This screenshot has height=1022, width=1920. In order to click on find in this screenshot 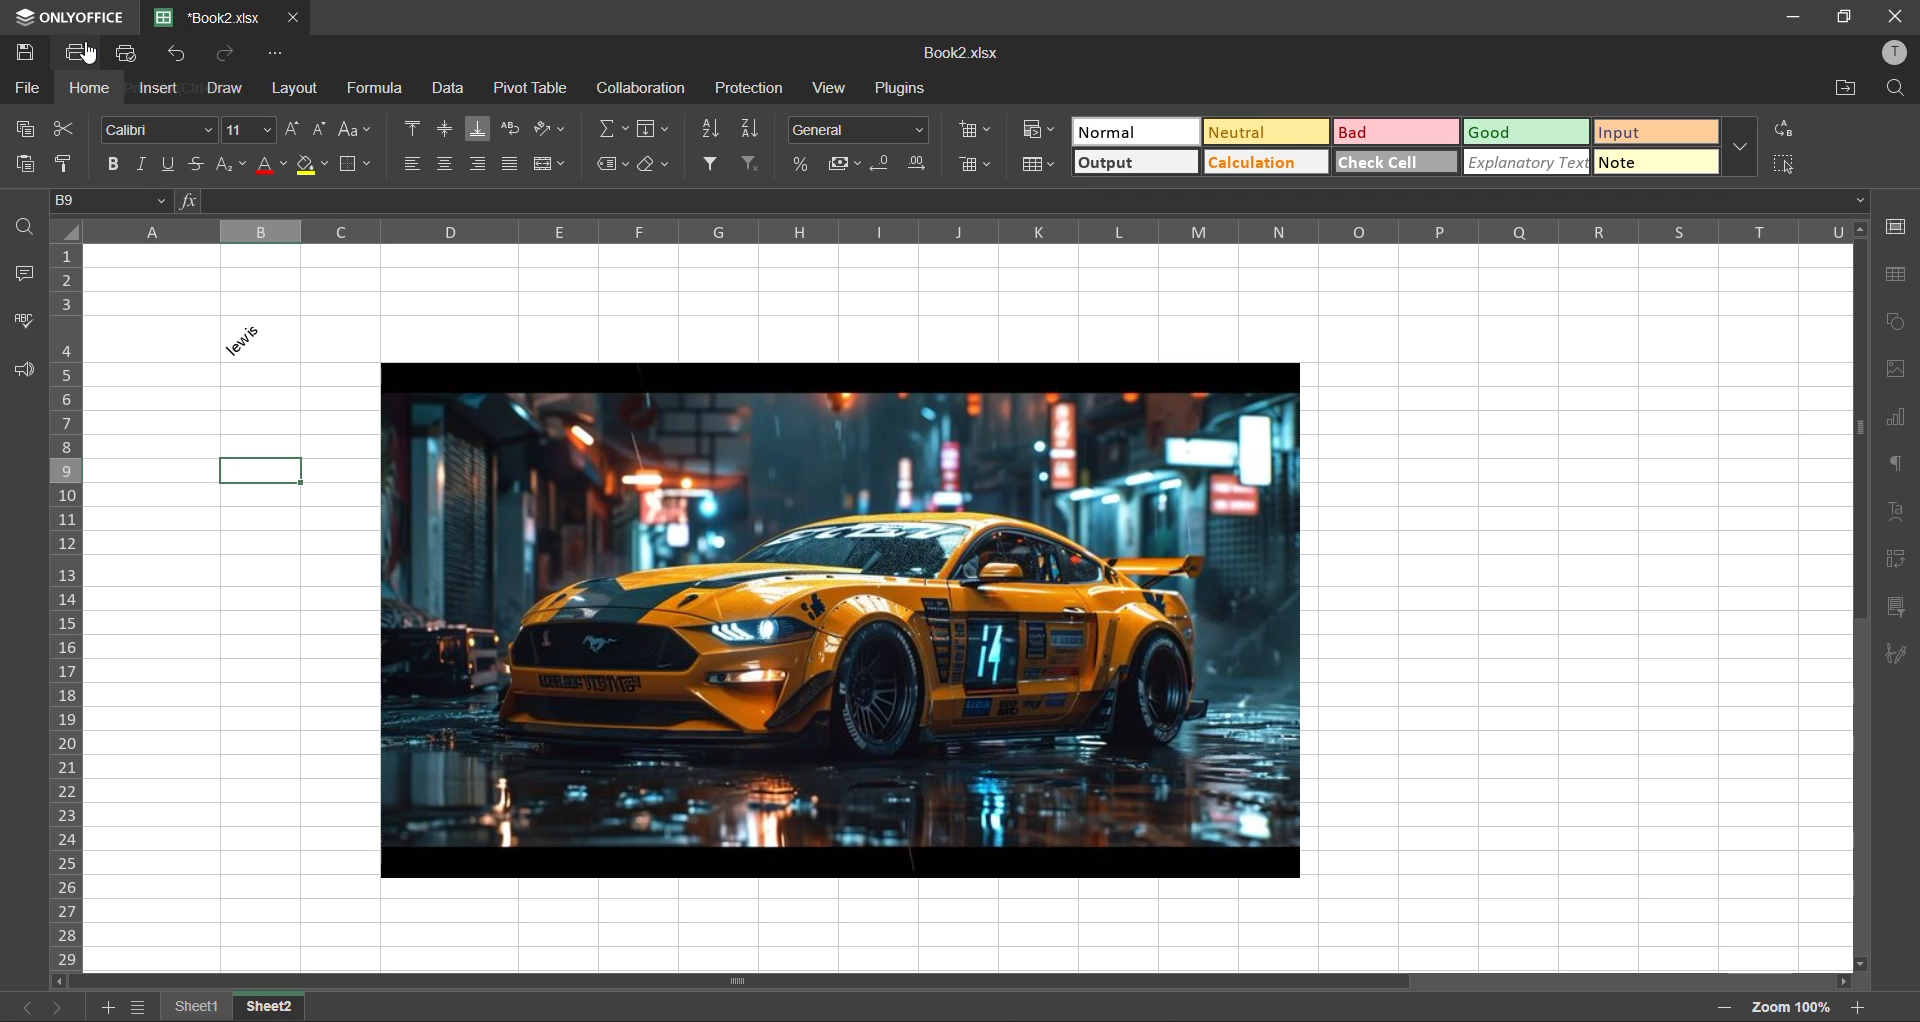, I will do `click(29, 229)`.